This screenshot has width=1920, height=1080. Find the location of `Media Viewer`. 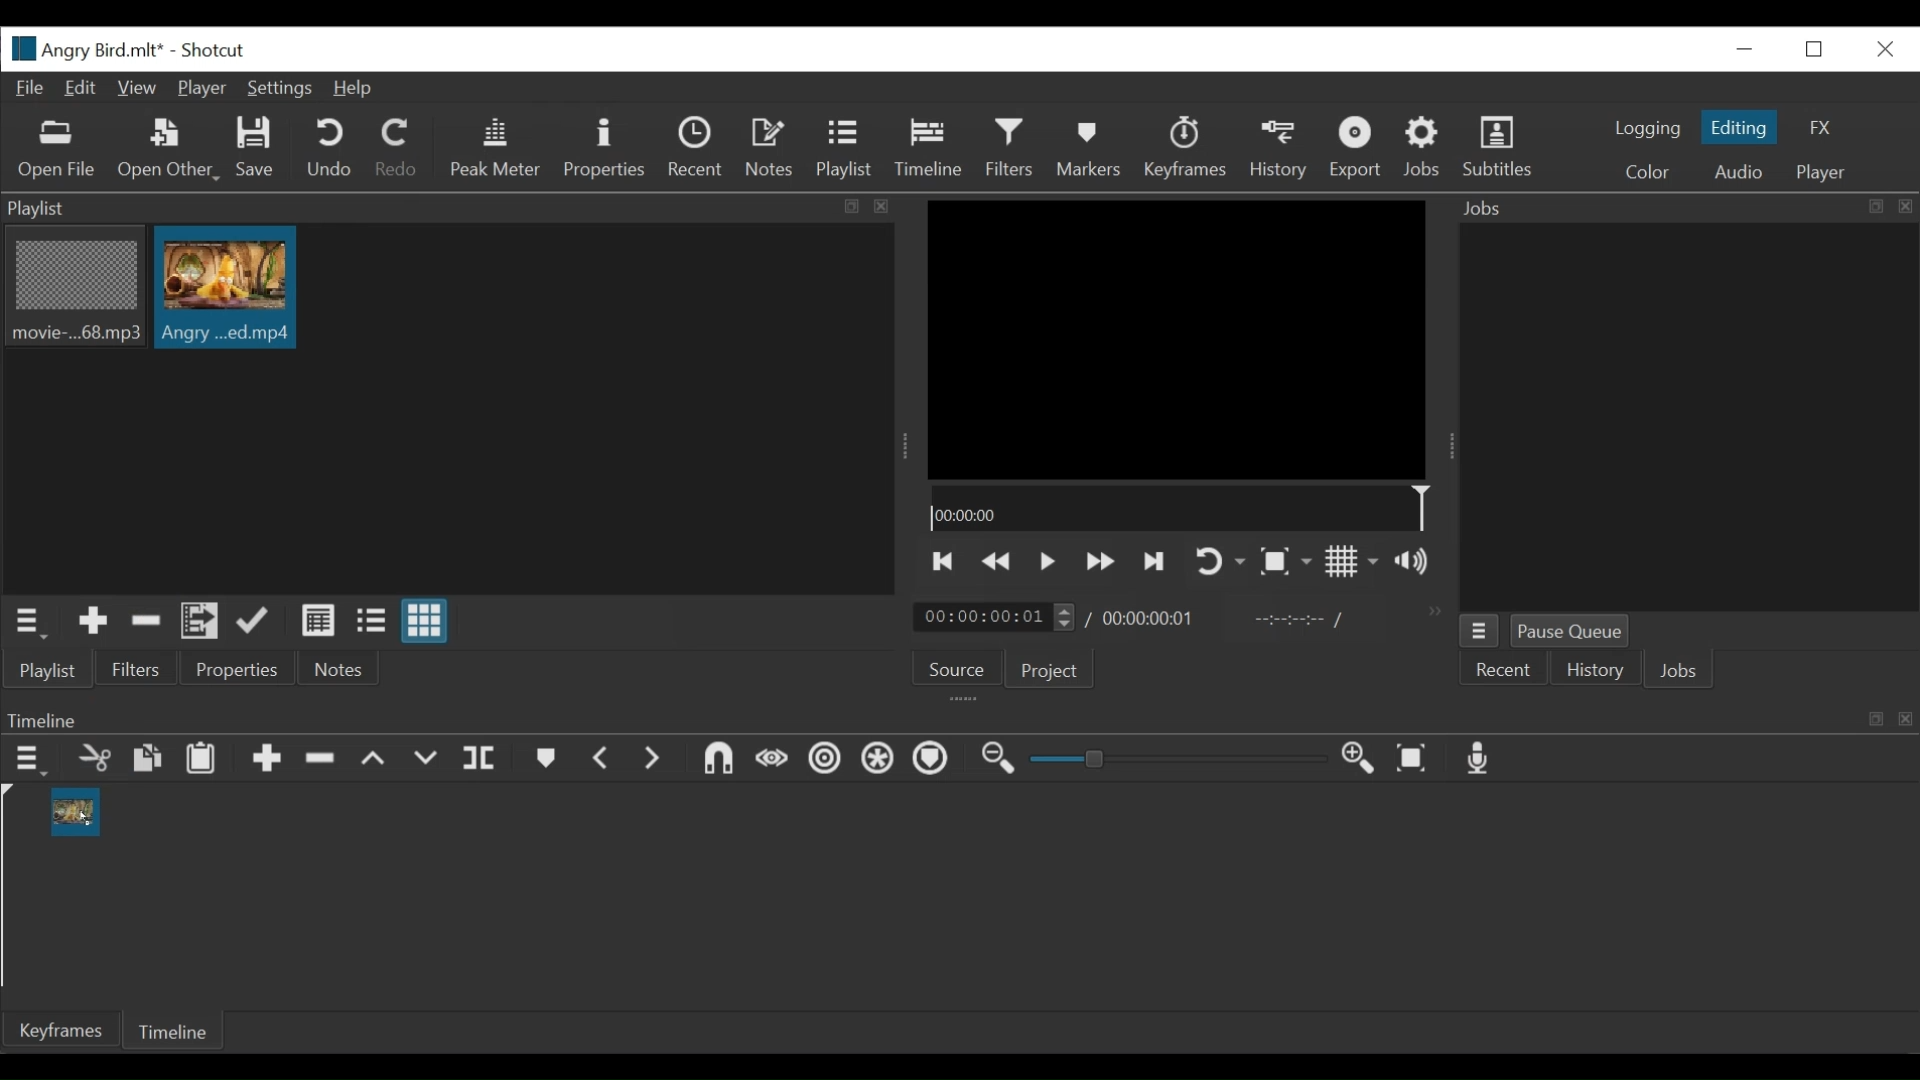

Media Viewer is located at coordinates (1179, 337).